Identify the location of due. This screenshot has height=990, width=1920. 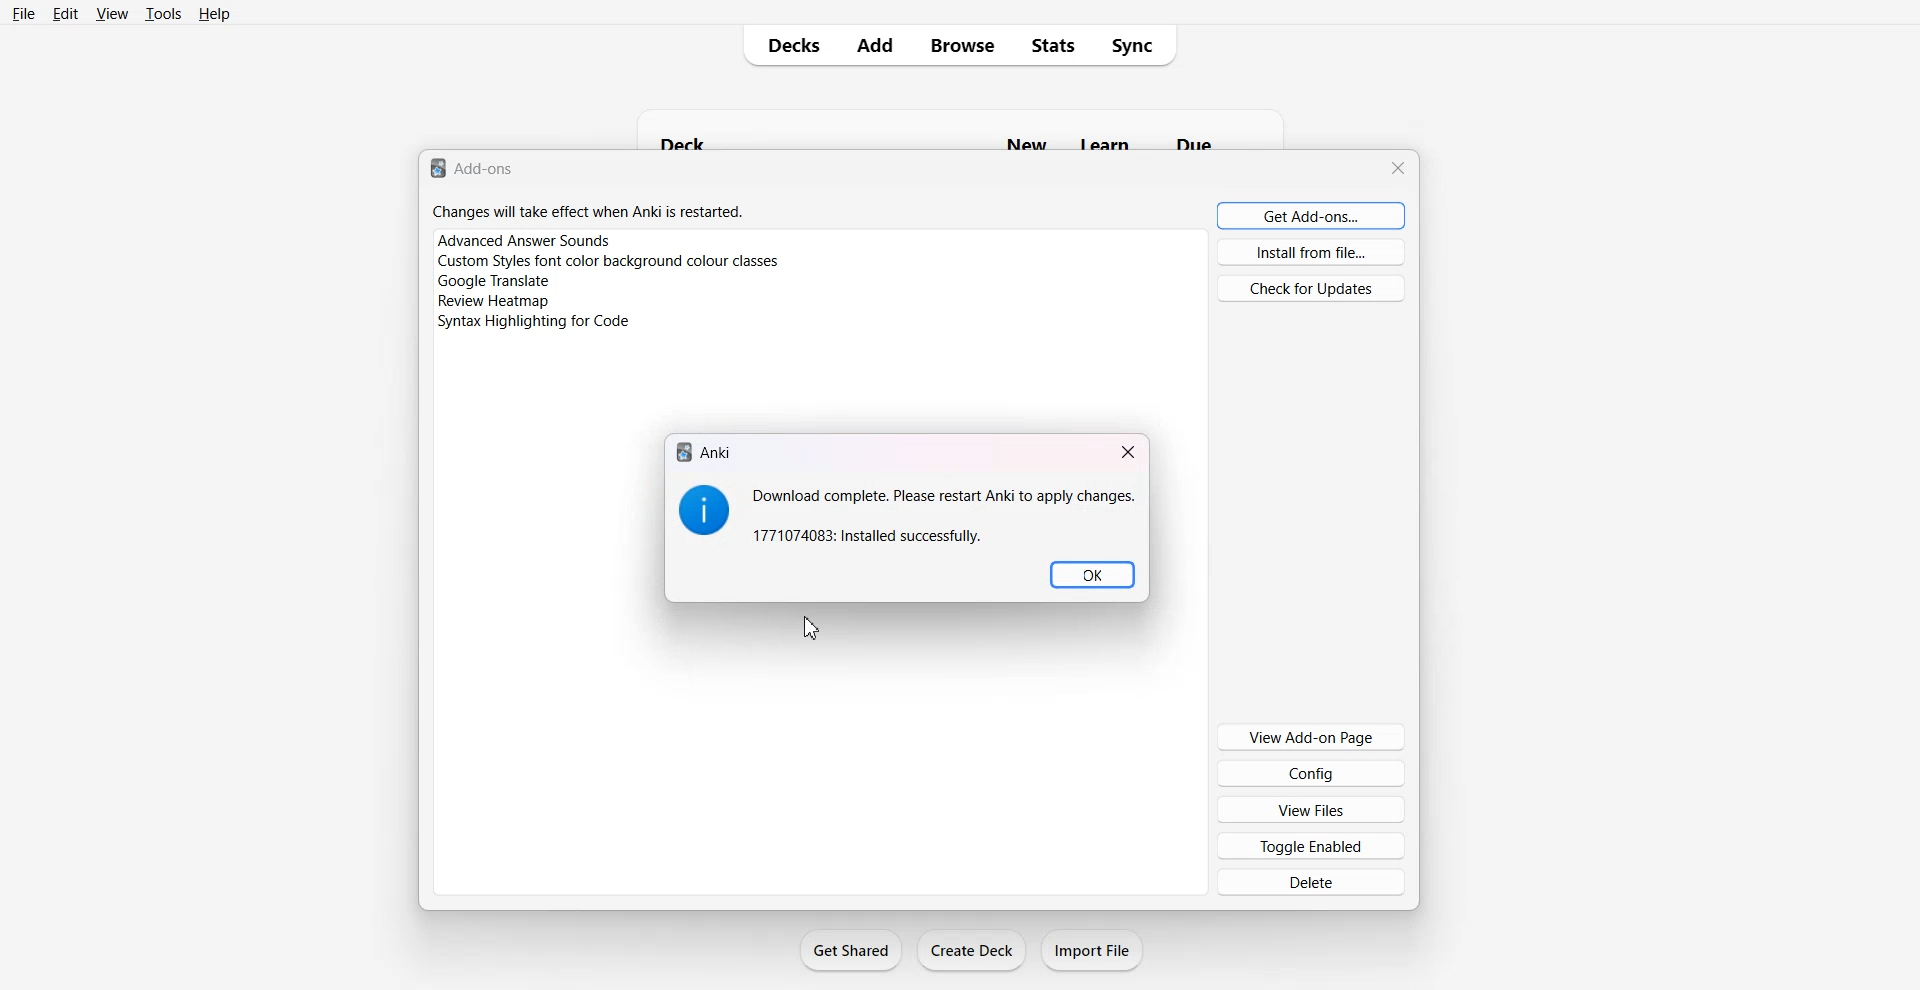
(1194, 143).